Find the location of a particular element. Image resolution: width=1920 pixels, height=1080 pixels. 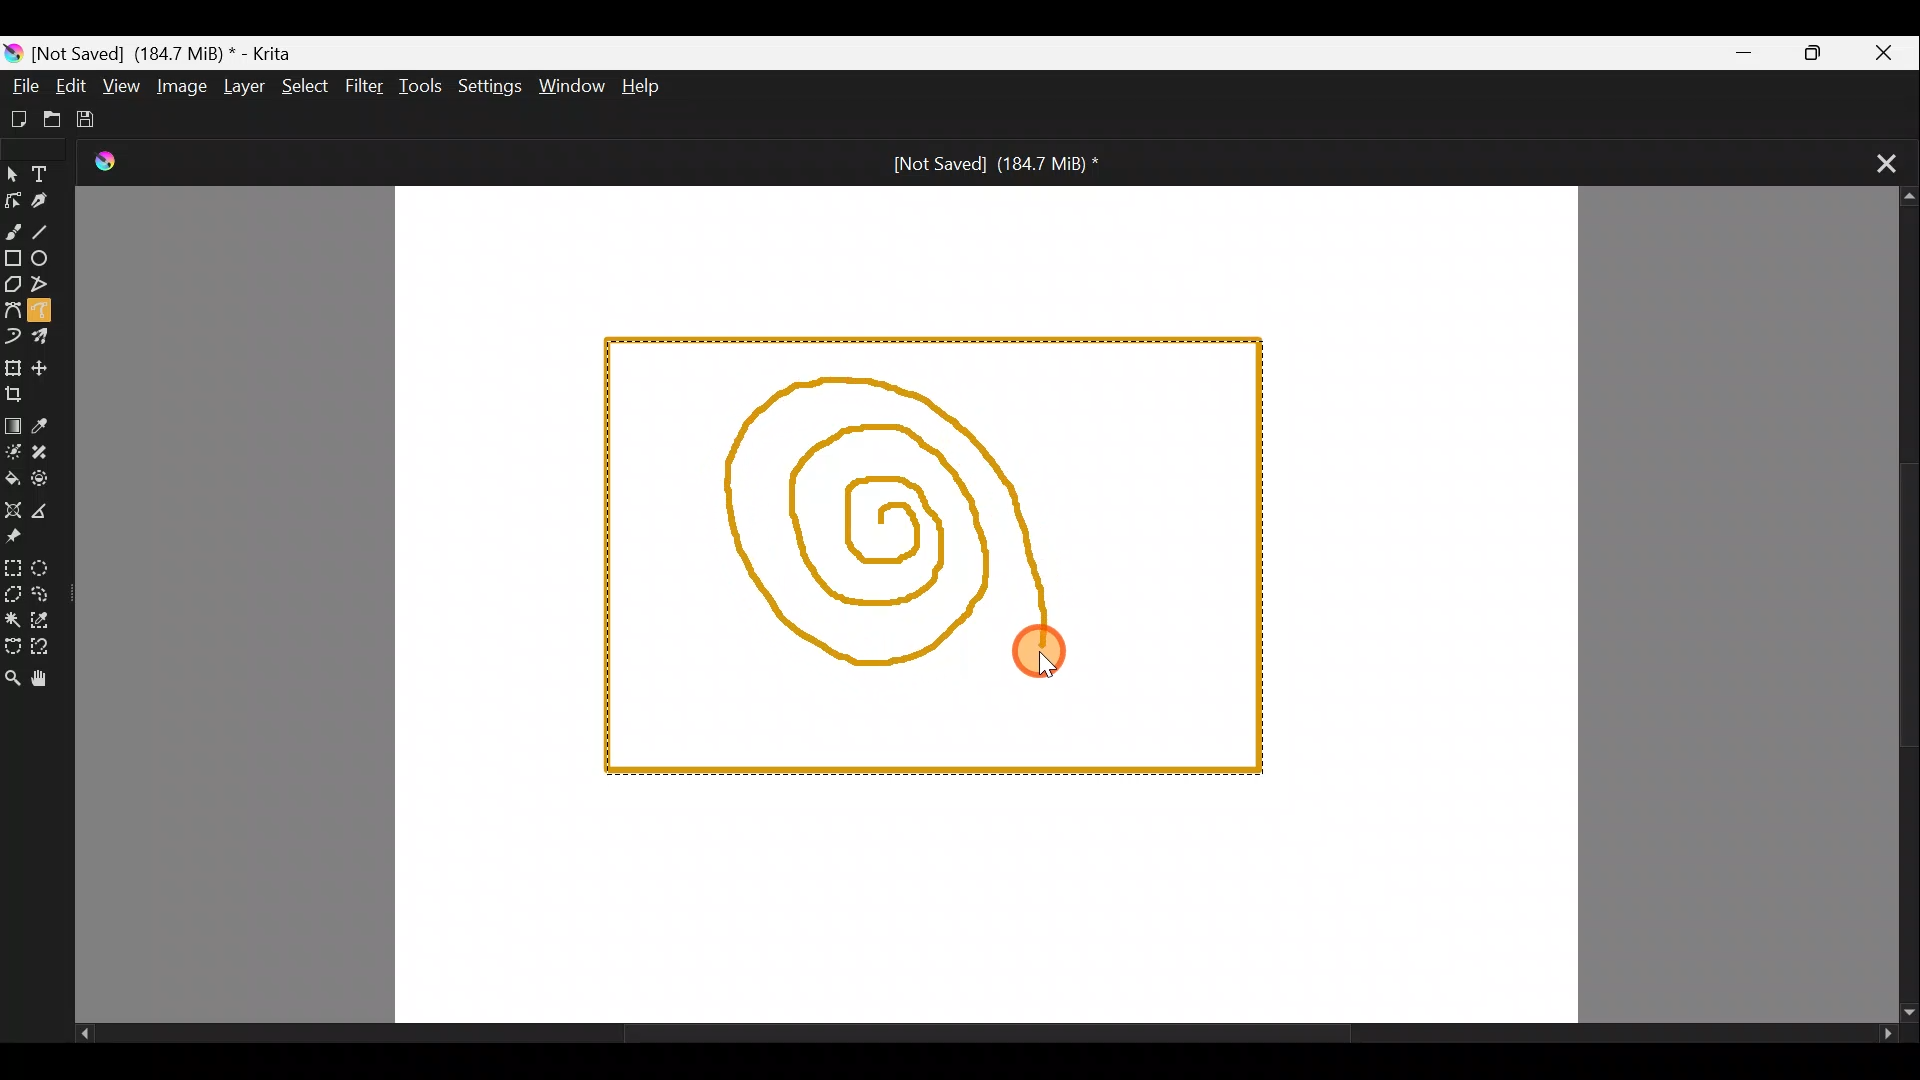

Close is located at coordinates (1885, 51).